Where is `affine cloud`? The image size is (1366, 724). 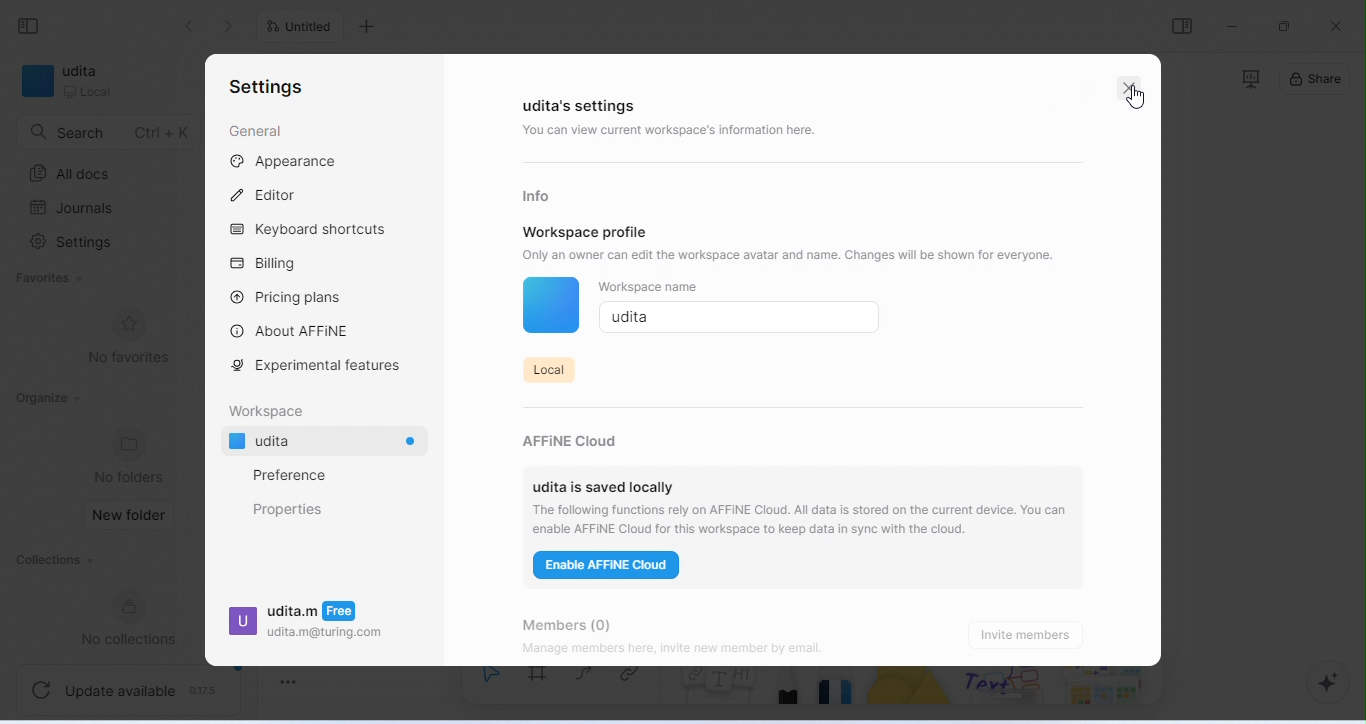 affine cloud is located at coordinates (576, 436).